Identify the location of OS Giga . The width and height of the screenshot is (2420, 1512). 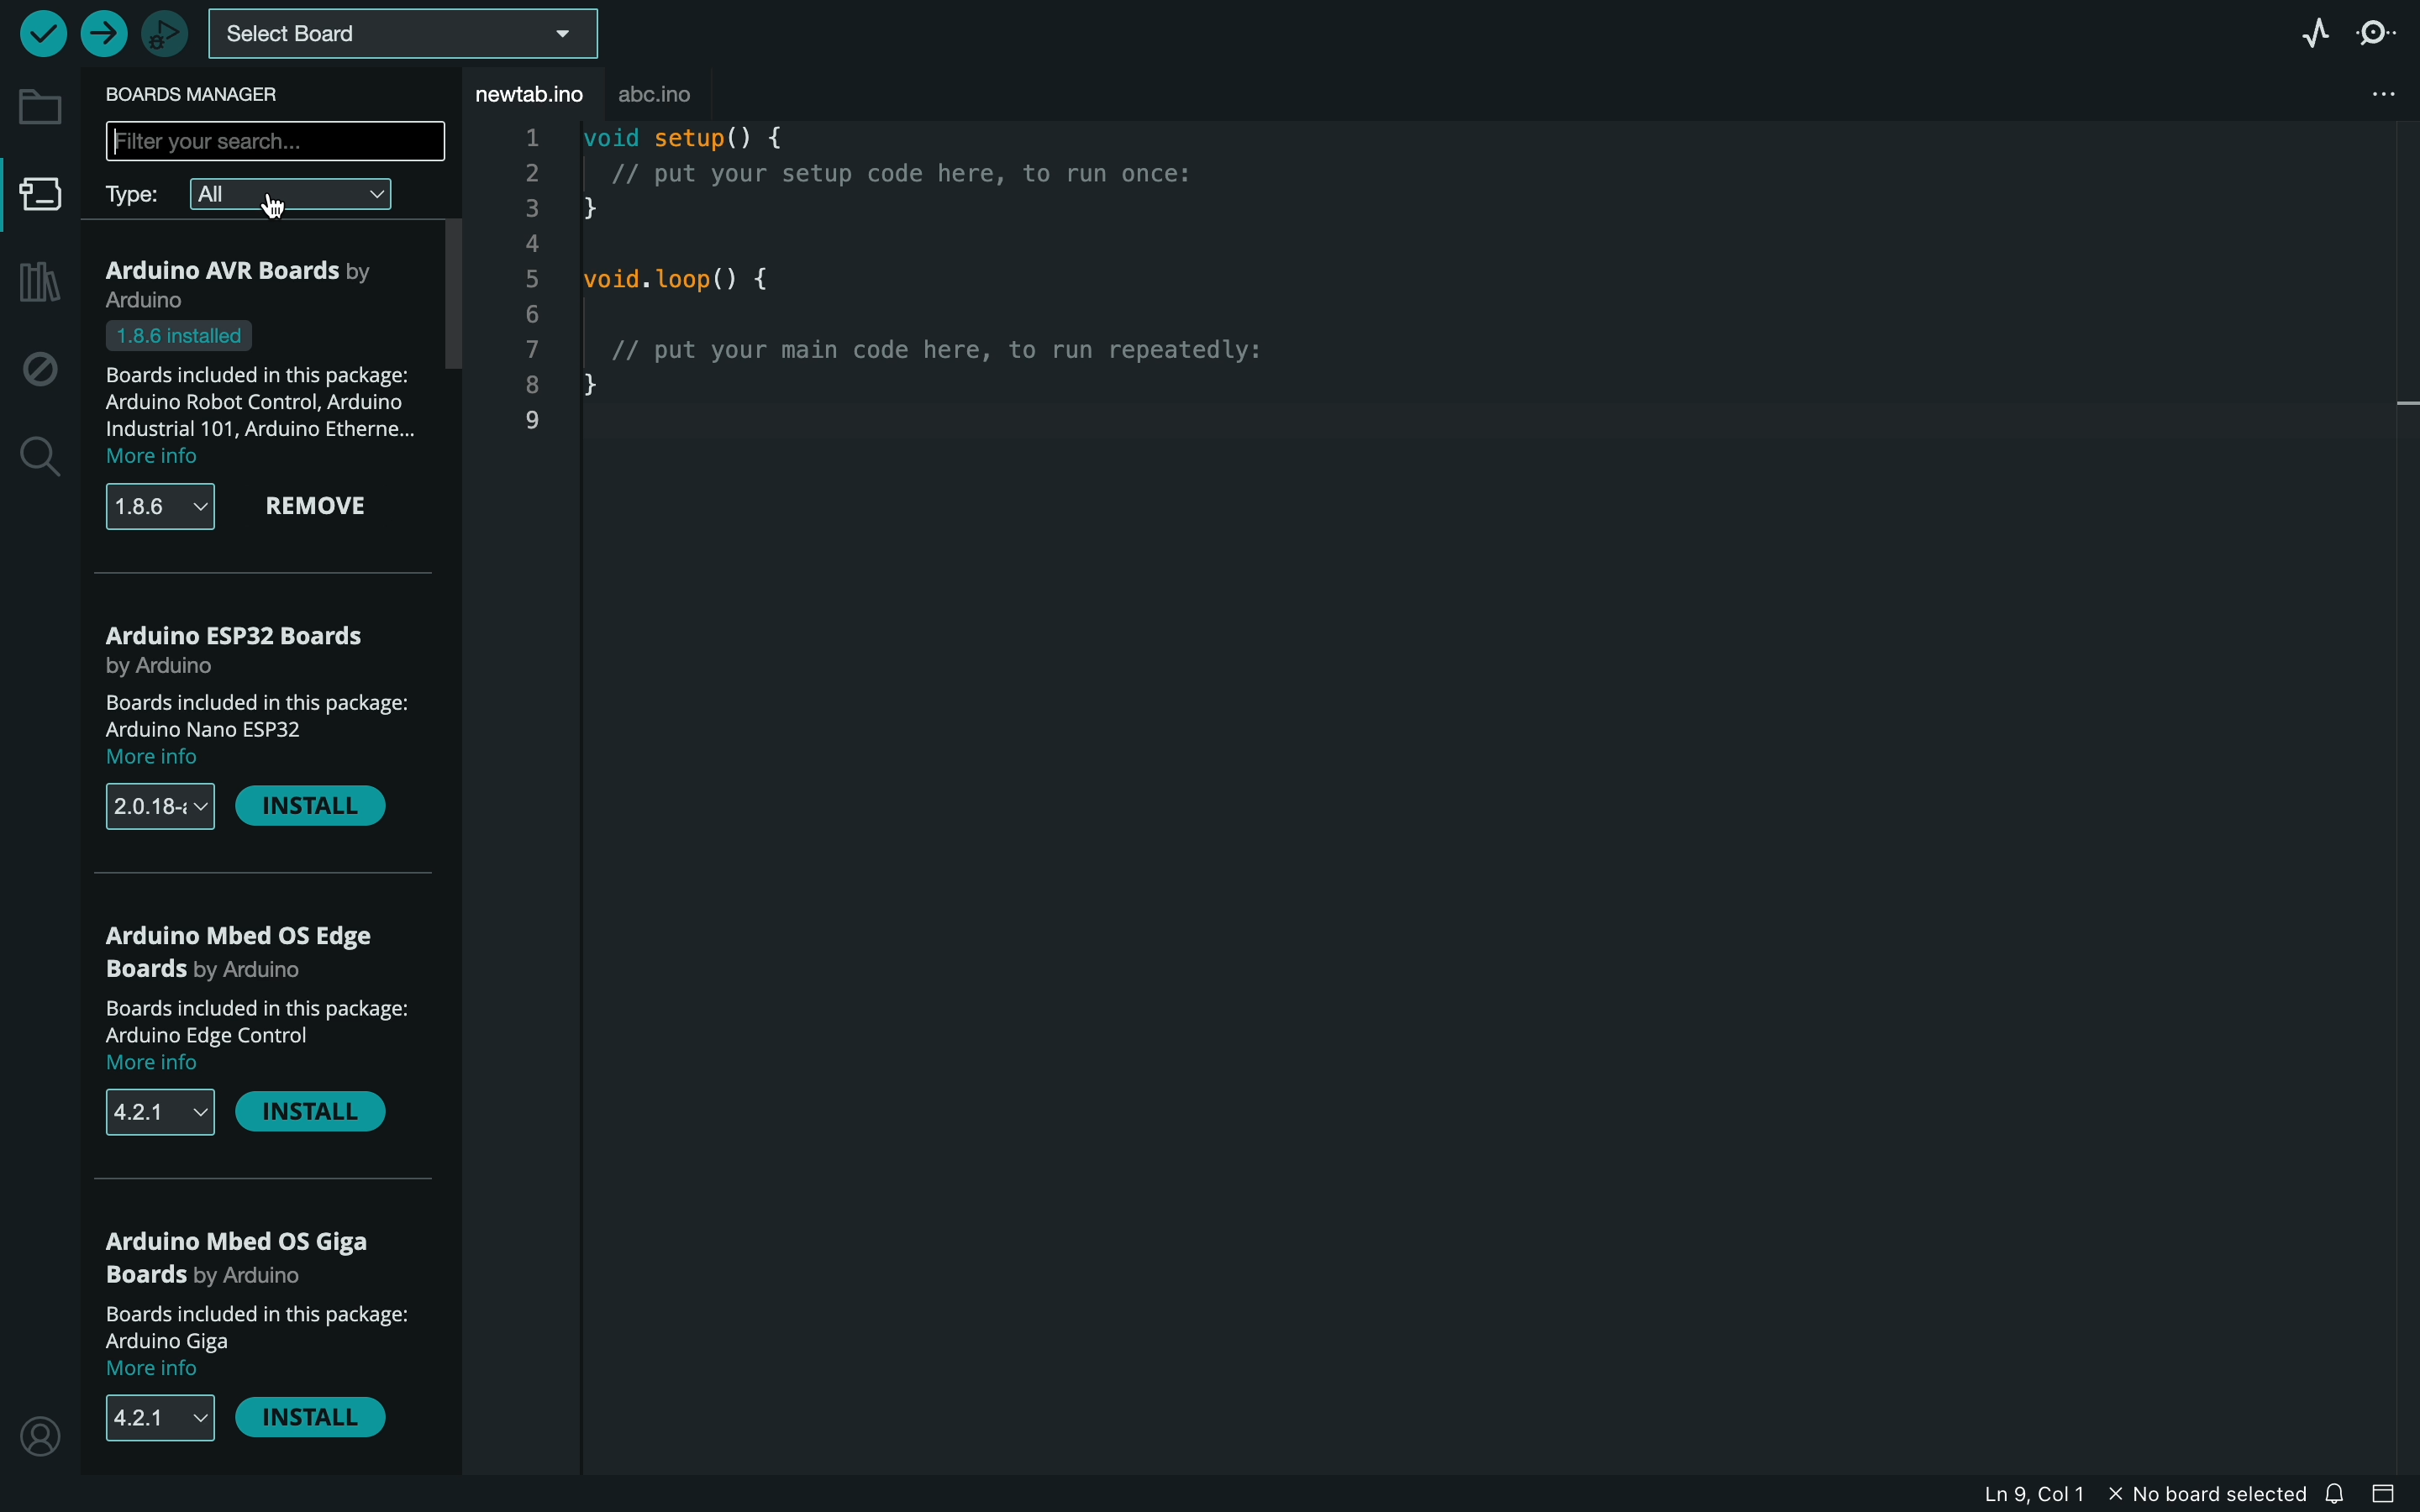
(252, 1259).